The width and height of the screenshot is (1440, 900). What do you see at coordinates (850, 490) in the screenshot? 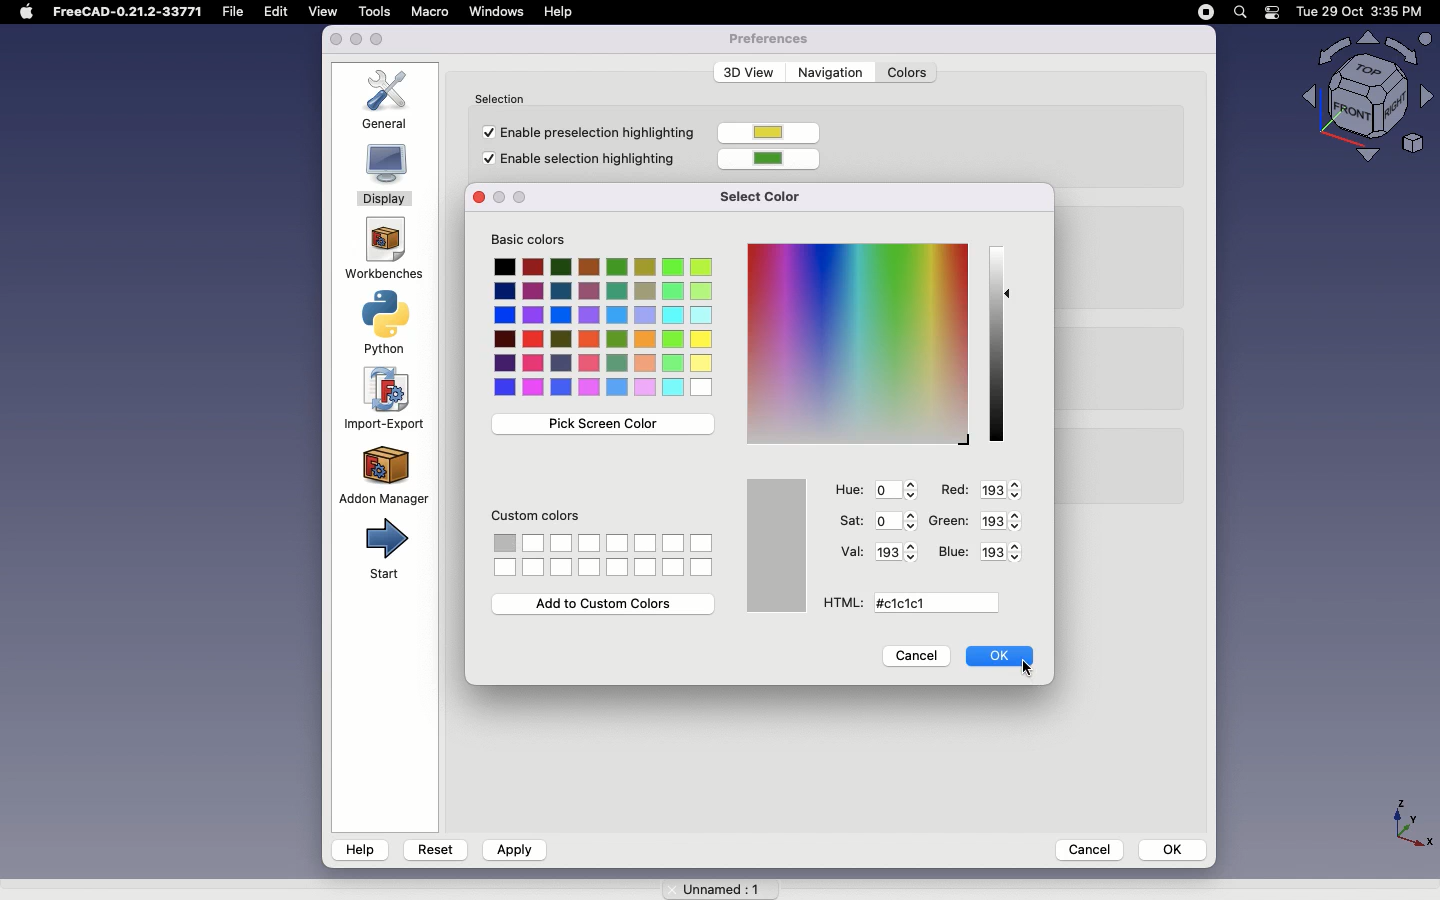
I see `Hue` at bounding box center [850, 490].